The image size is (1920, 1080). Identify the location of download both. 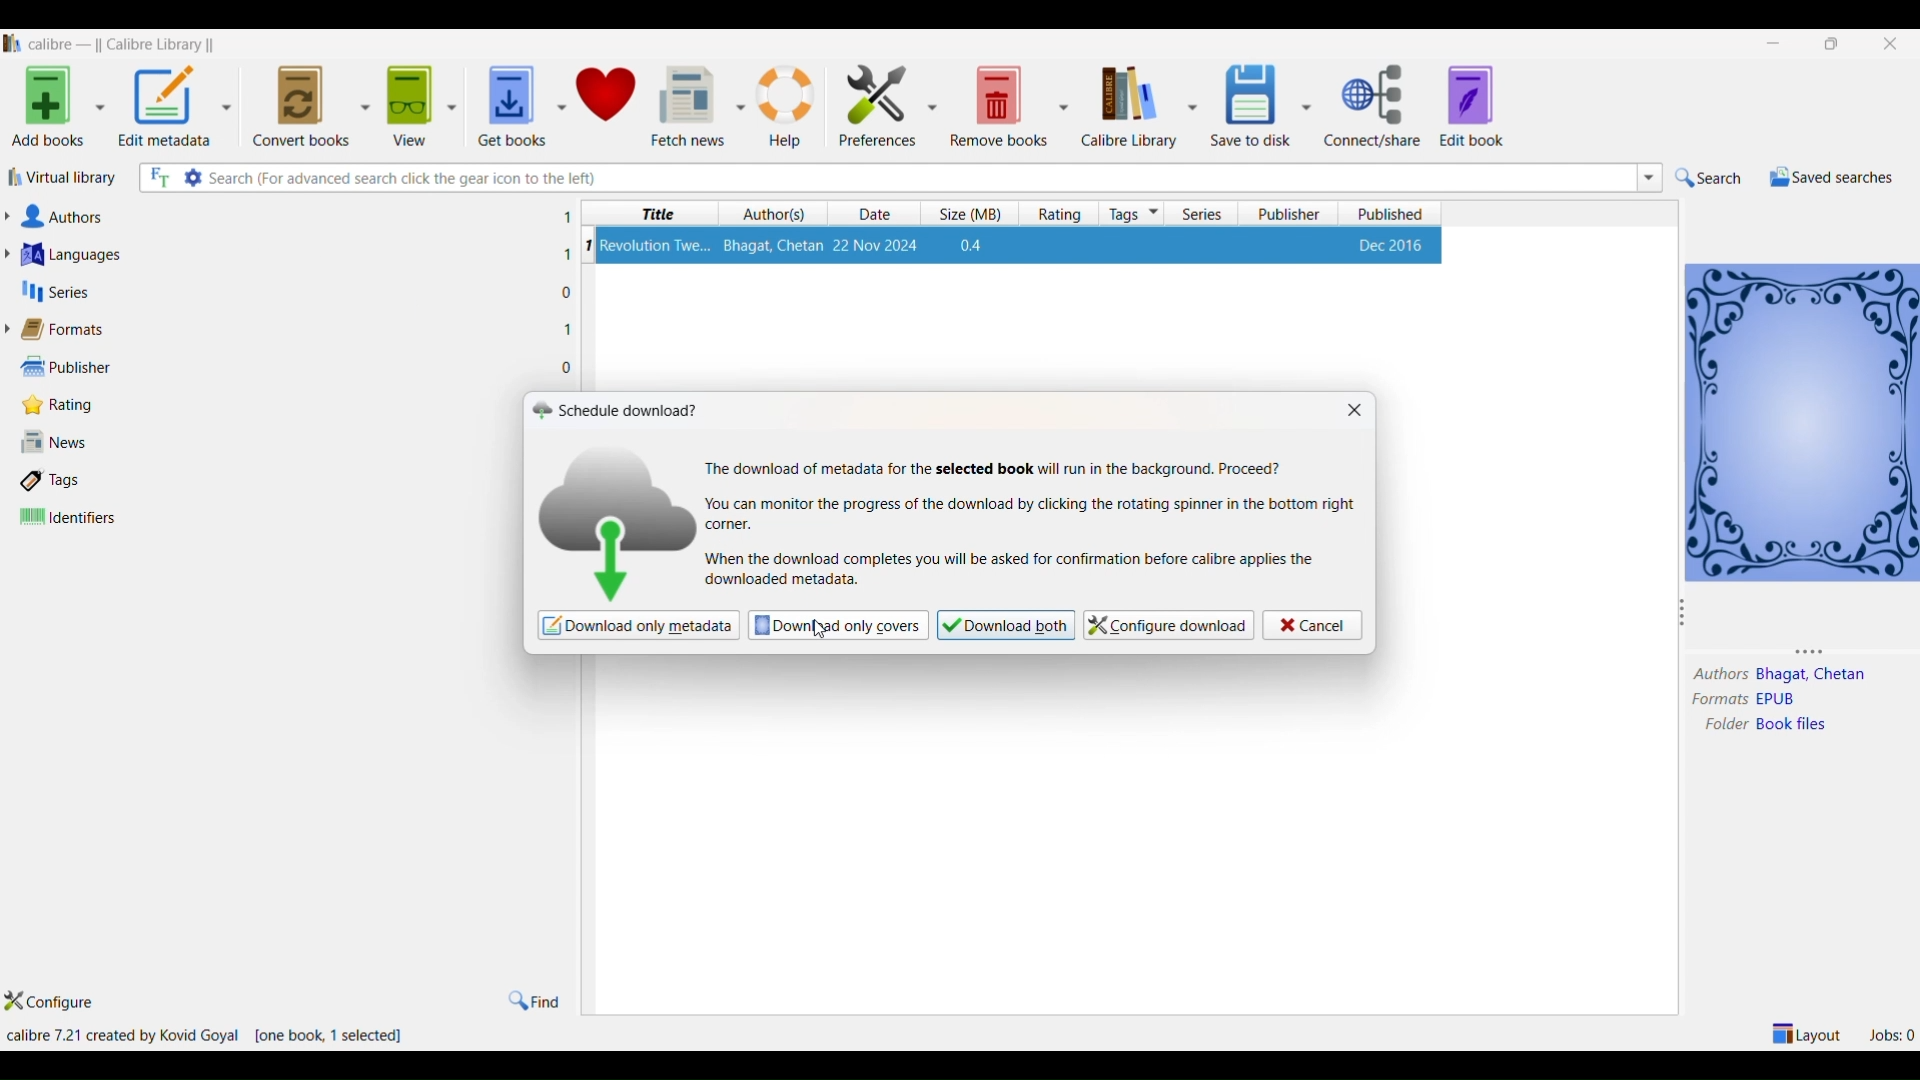
(1005, 625).